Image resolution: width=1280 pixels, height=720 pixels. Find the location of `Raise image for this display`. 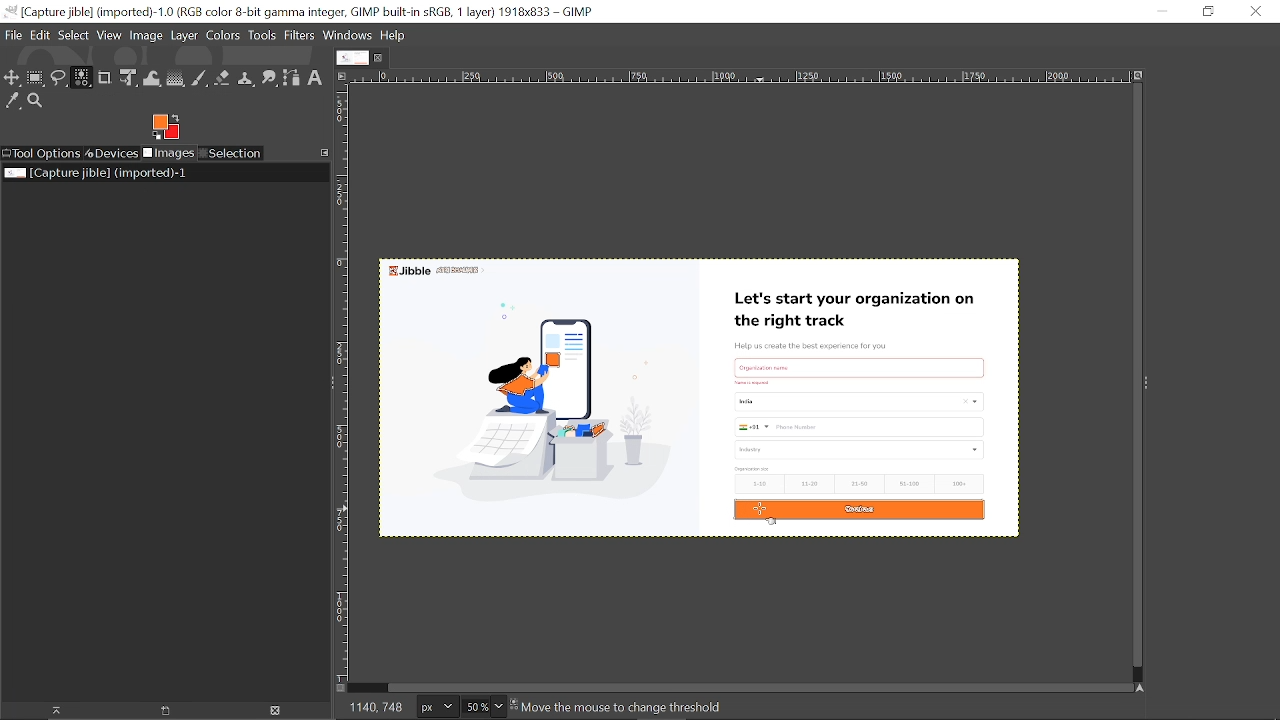

Raise image for this display is located at coordinates (50, 711).